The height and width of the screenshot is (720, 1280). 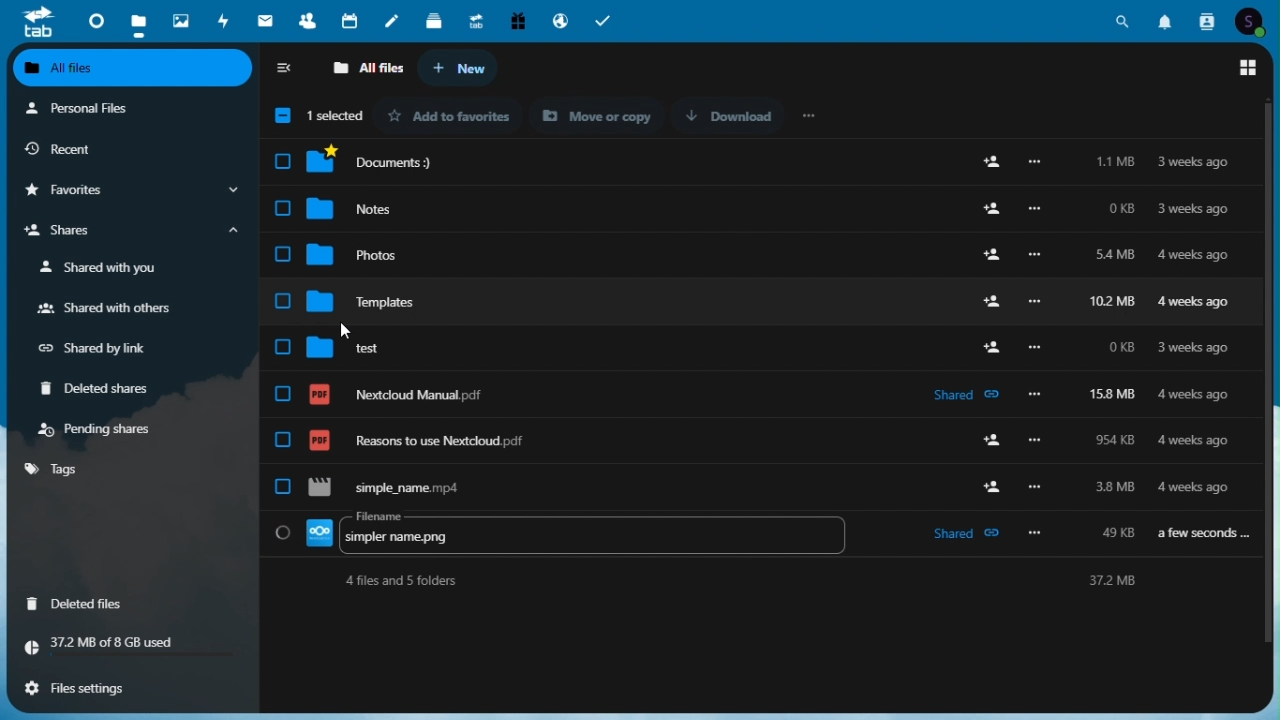 What do you see at coordinates (757, 483) in the screenshot?
I see `file being renamed` at bounding box center [757, 483].